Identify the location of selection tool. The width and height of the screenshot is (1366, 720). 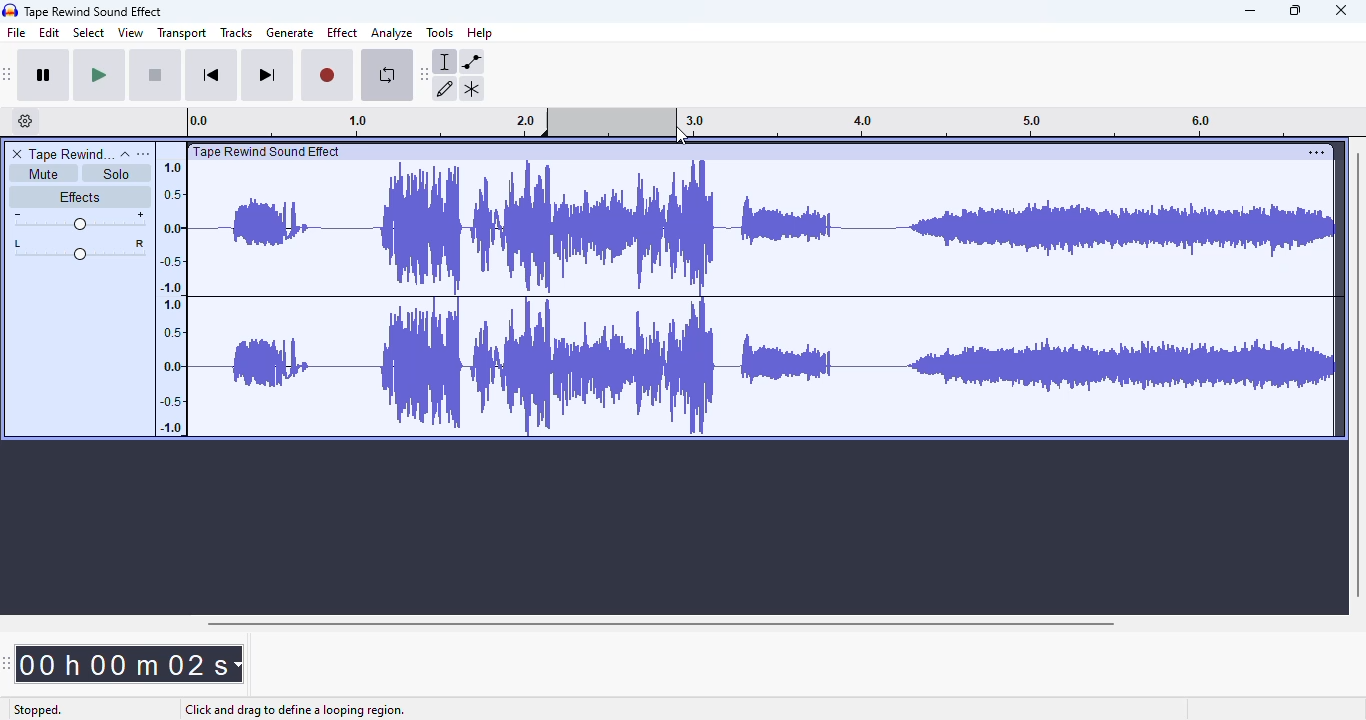
(448, 61).